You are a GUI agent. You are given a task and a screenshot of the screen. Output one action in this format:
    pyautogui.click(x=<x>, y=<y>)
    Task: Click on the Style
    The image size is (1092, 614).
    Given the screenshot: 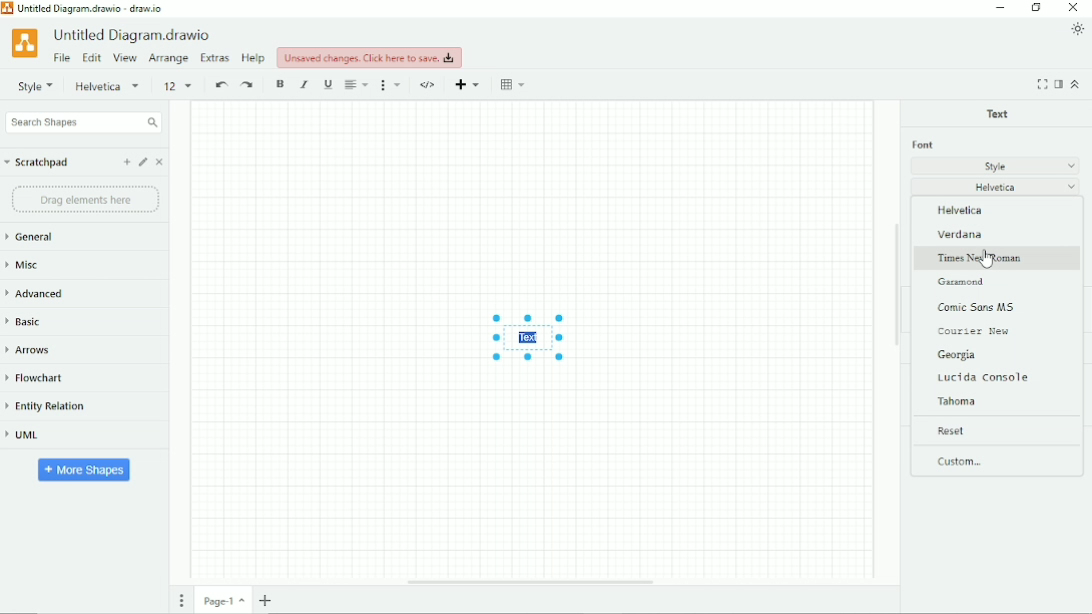 What is the action you would take?
    pyautogui.click(x=995, y=165)
    